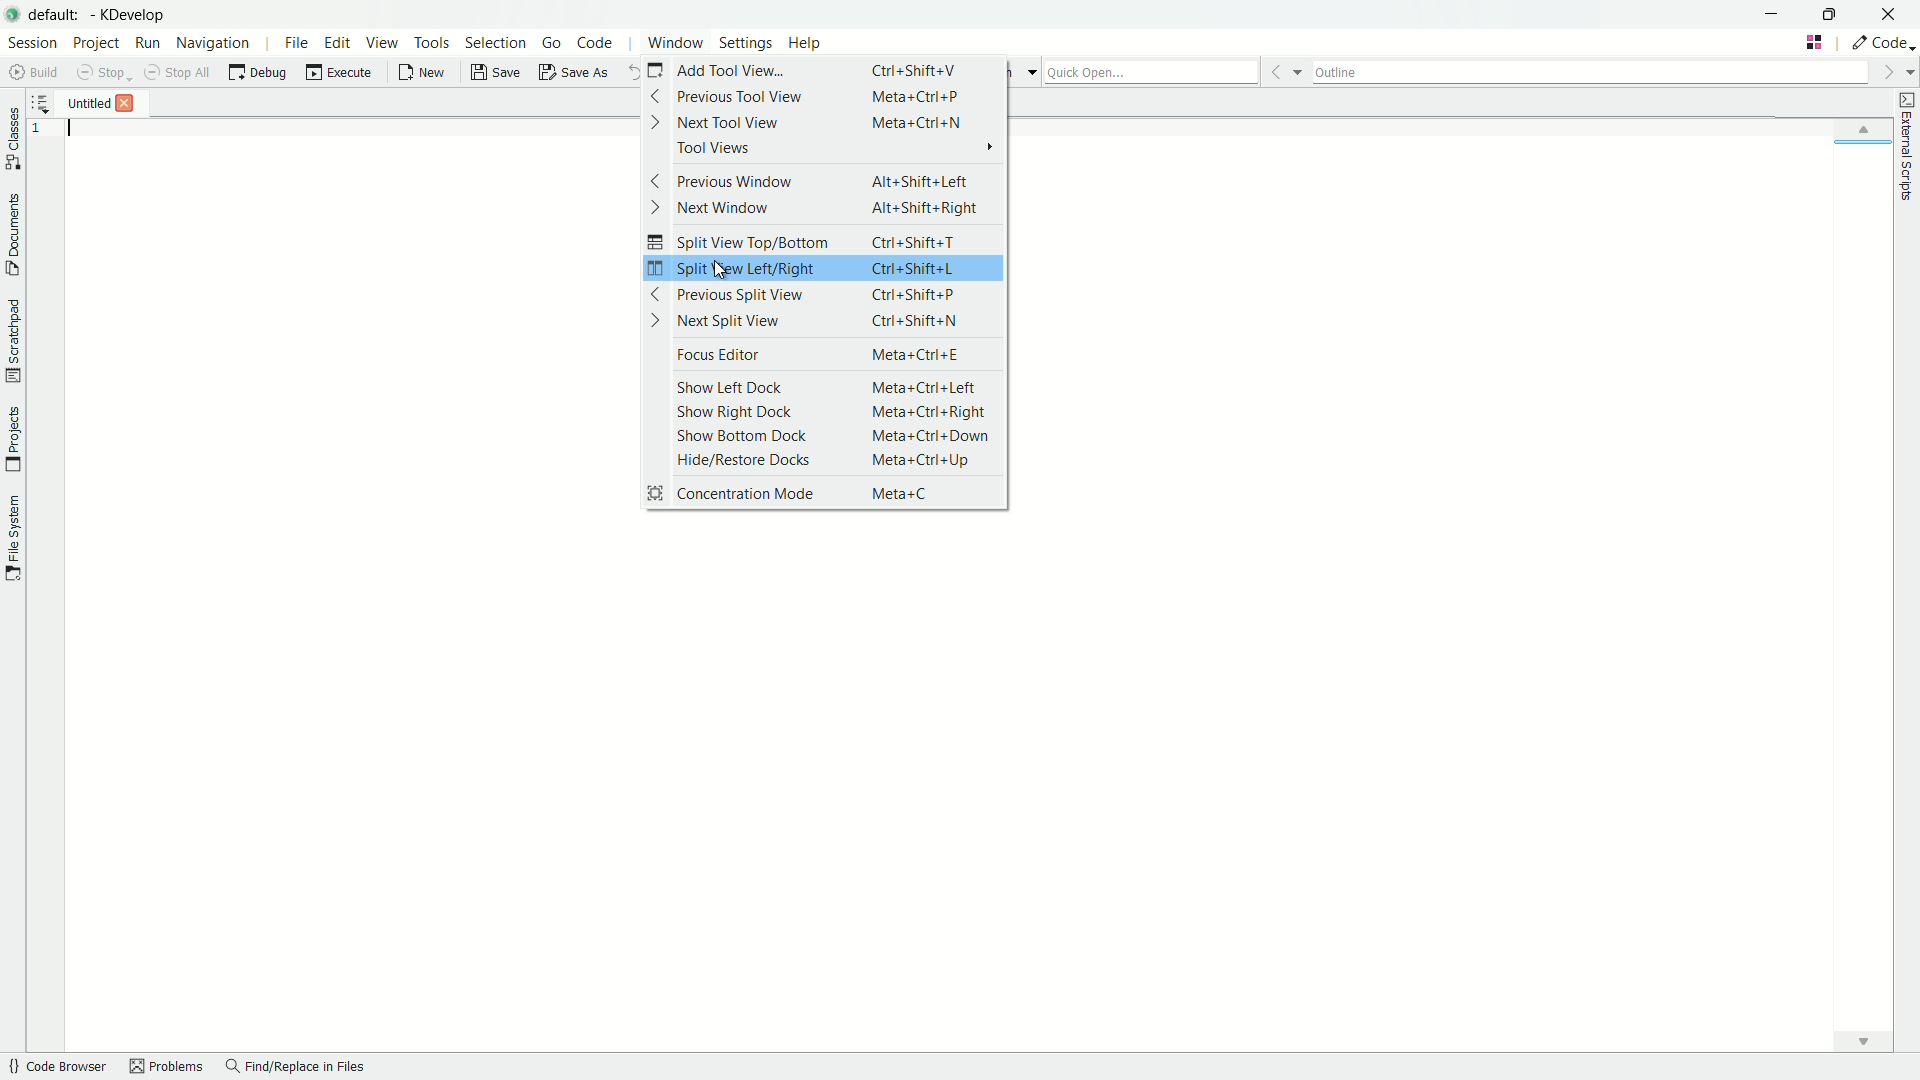 The width and height of the screenshot is (1920, 1080). I want to click on next split view, so click(739, 320).